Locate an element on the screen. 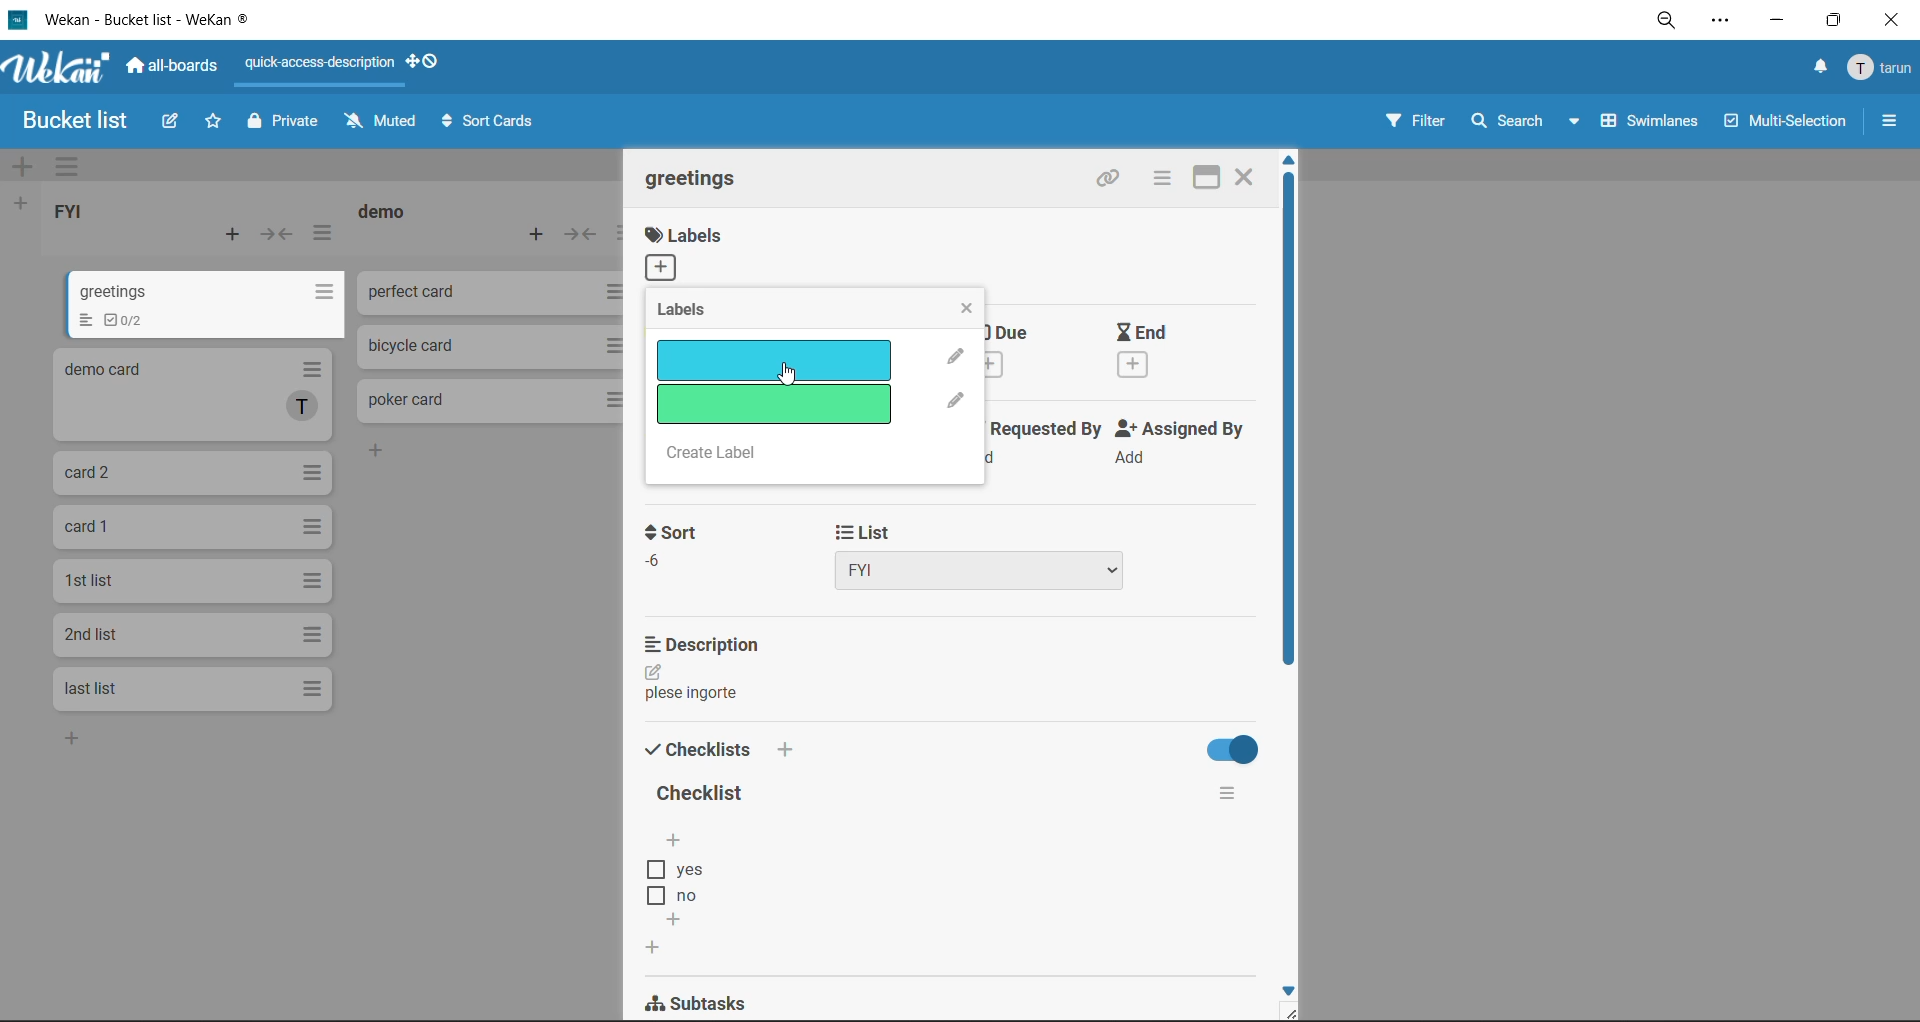 The image size is (1920, 1022). subtasks is located at coordinates (711, 1002).